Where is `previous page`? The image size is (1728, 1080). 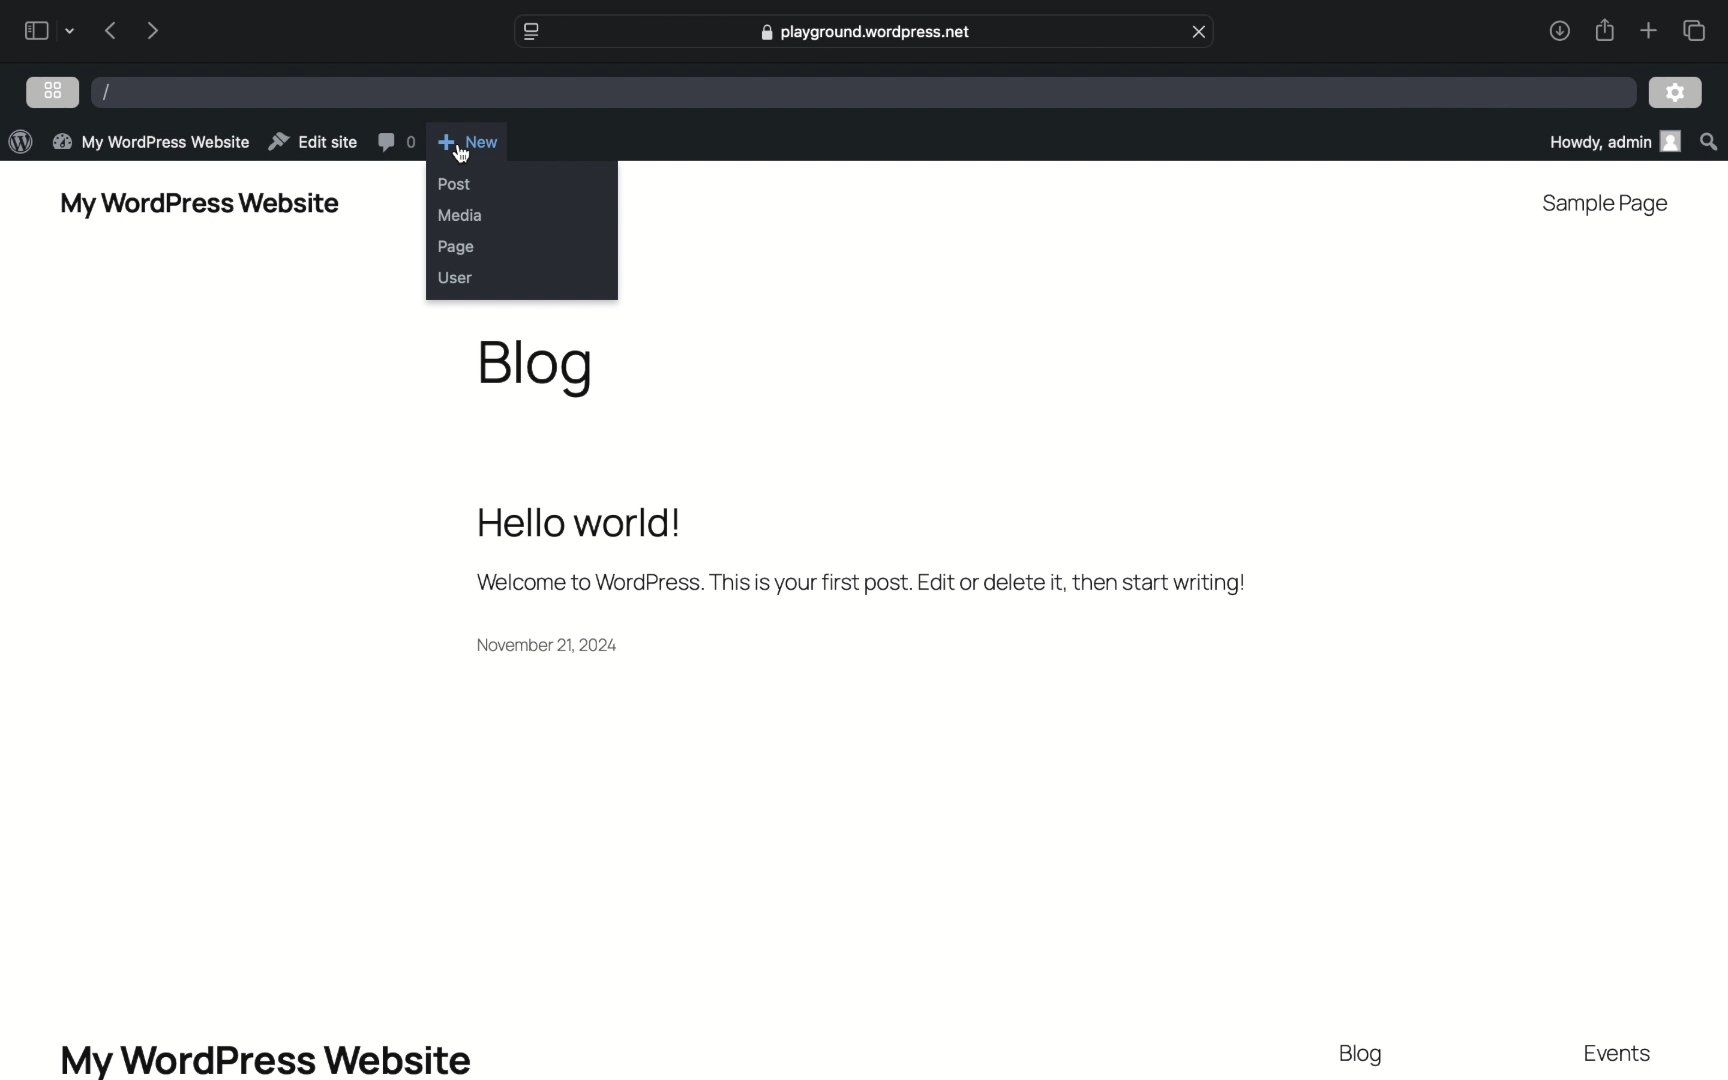 previous page is located at coordinates (111, 32).